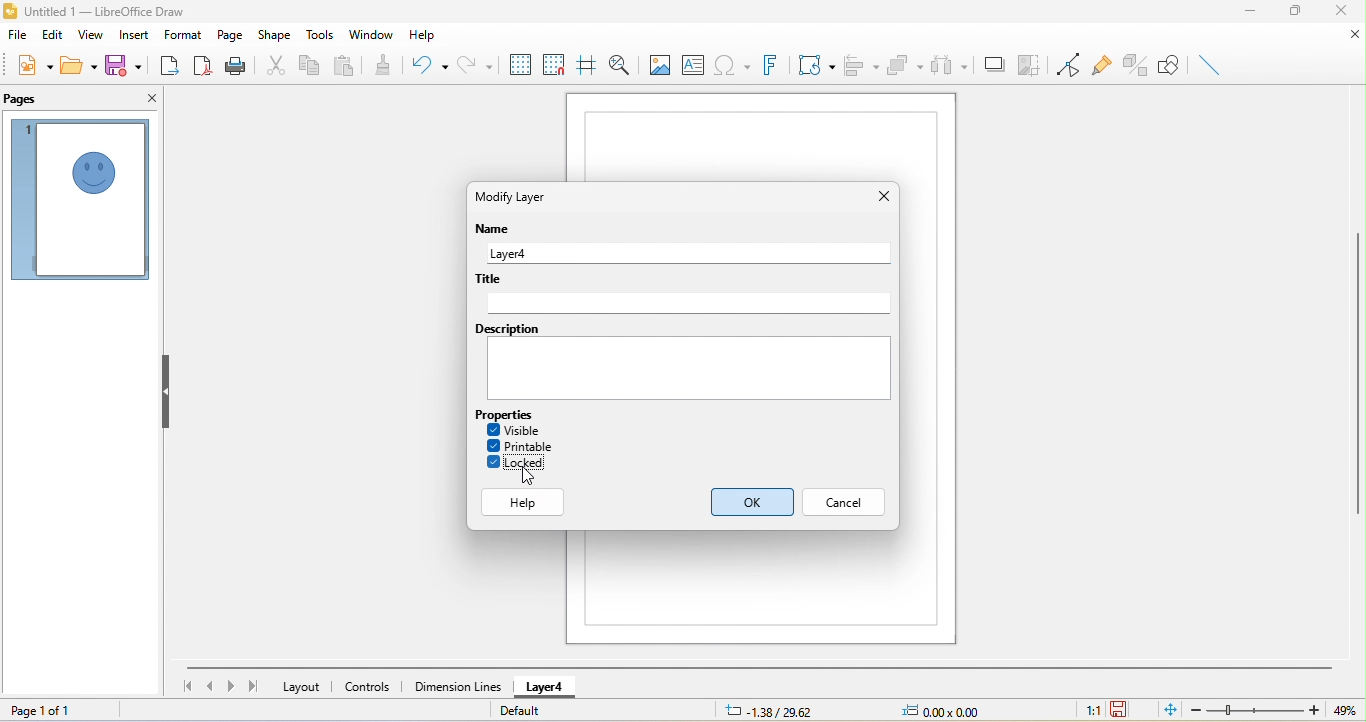 Image resolution: width=1366 pixels, height=722 pixels. I want to click on zoom and pan, so click(622, 64).